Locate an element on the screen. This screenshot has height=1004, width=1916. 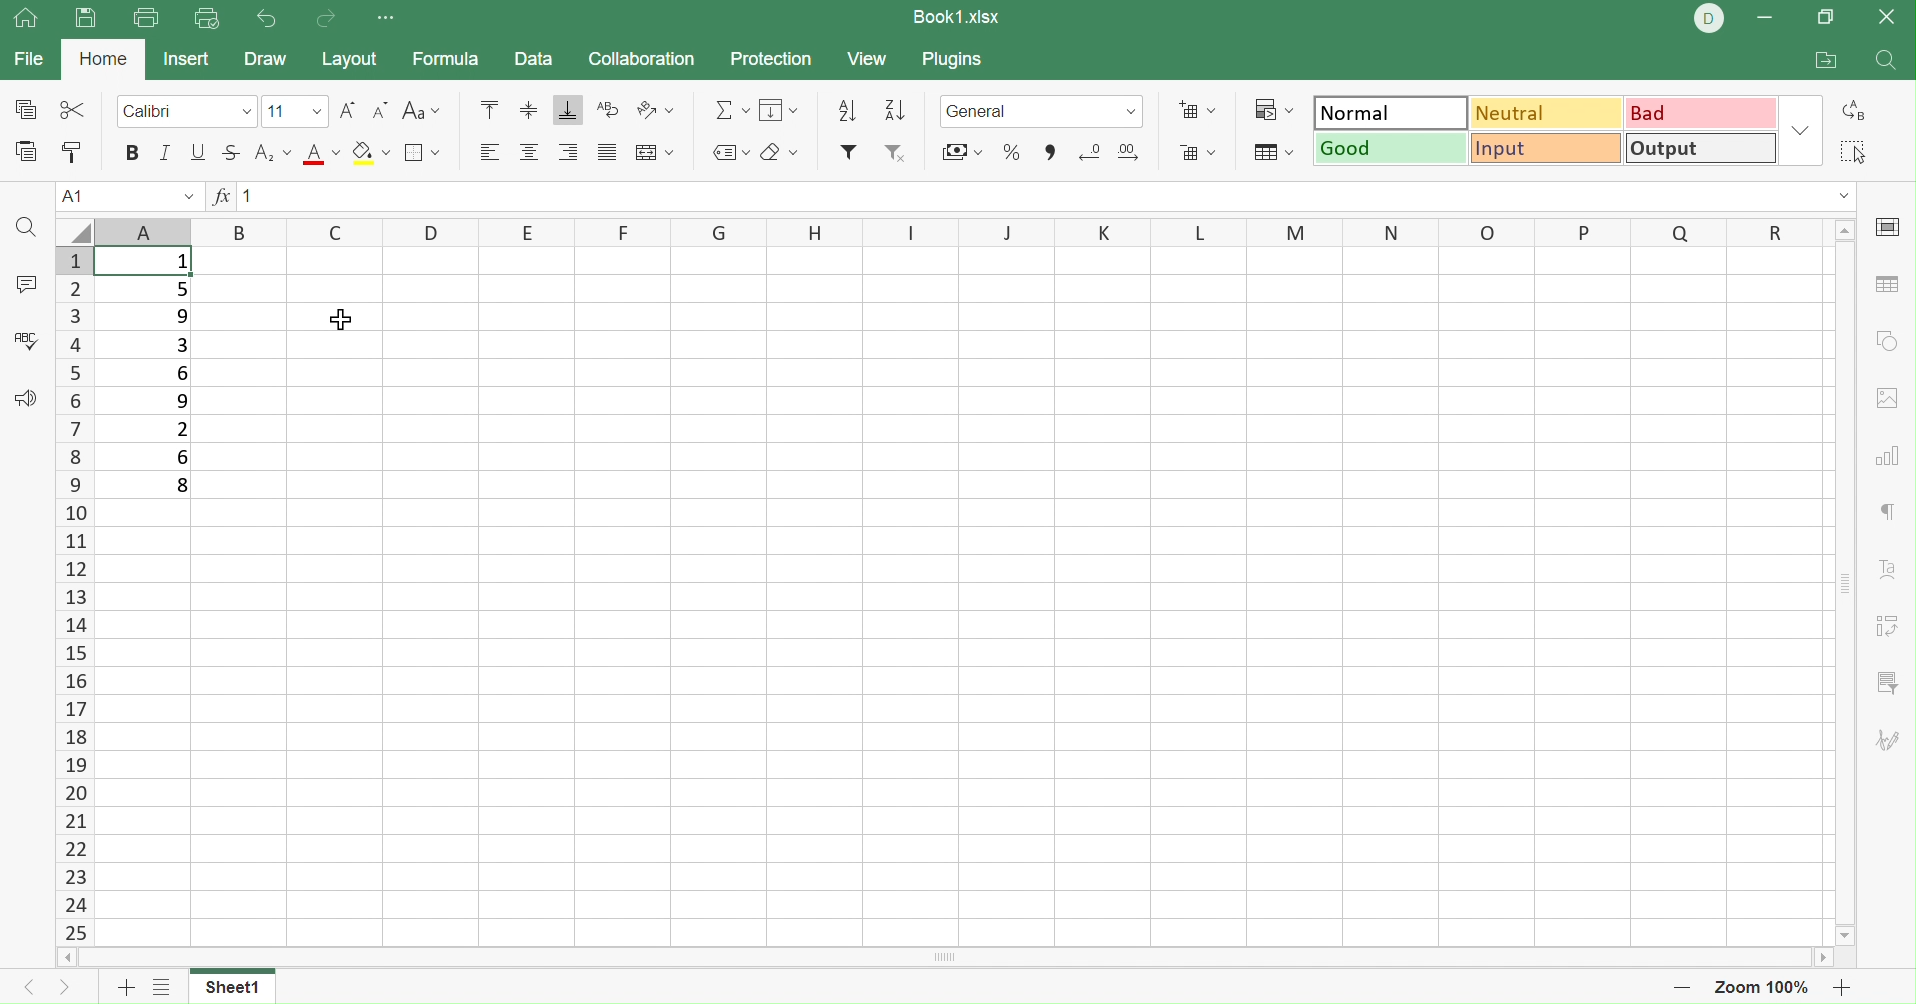
Add cells is located at coordinates (1195, 108).